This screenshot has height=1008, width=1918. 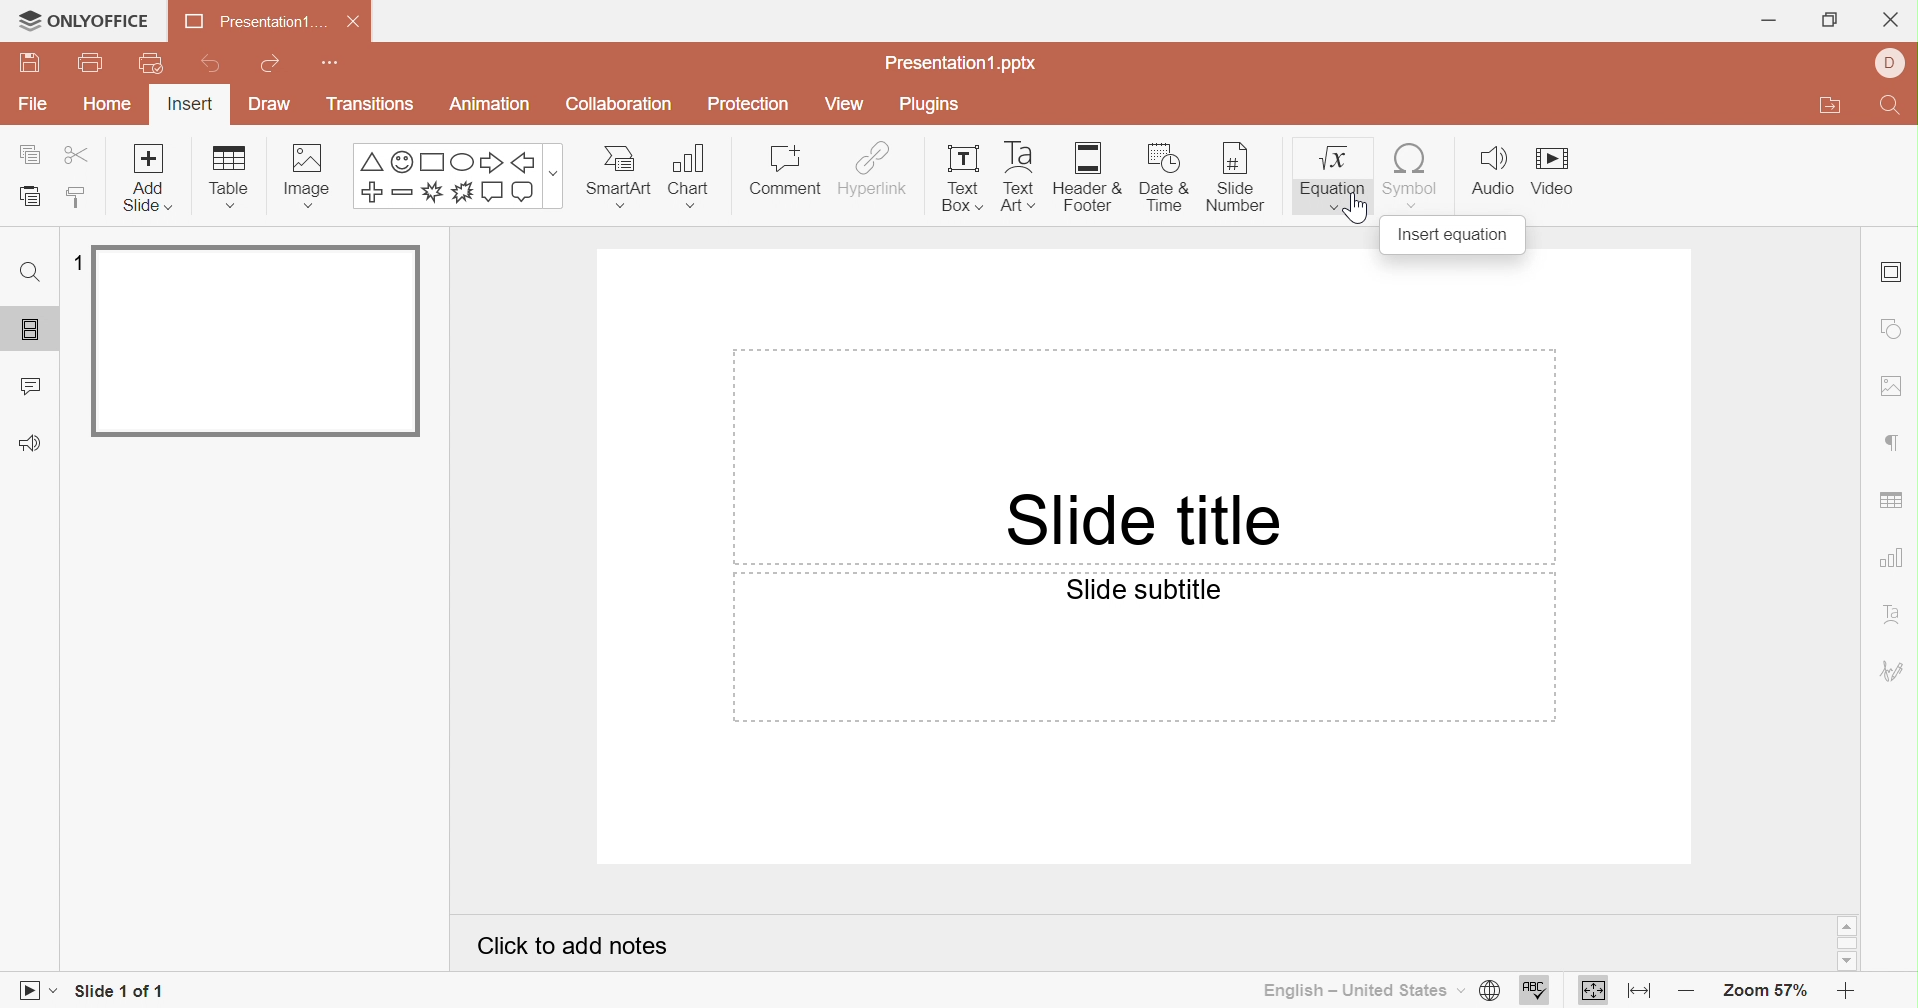 What do you see at coordinates (1895, 107) in the screenshot?
I see `Find` at bounding box center [1895, 107].